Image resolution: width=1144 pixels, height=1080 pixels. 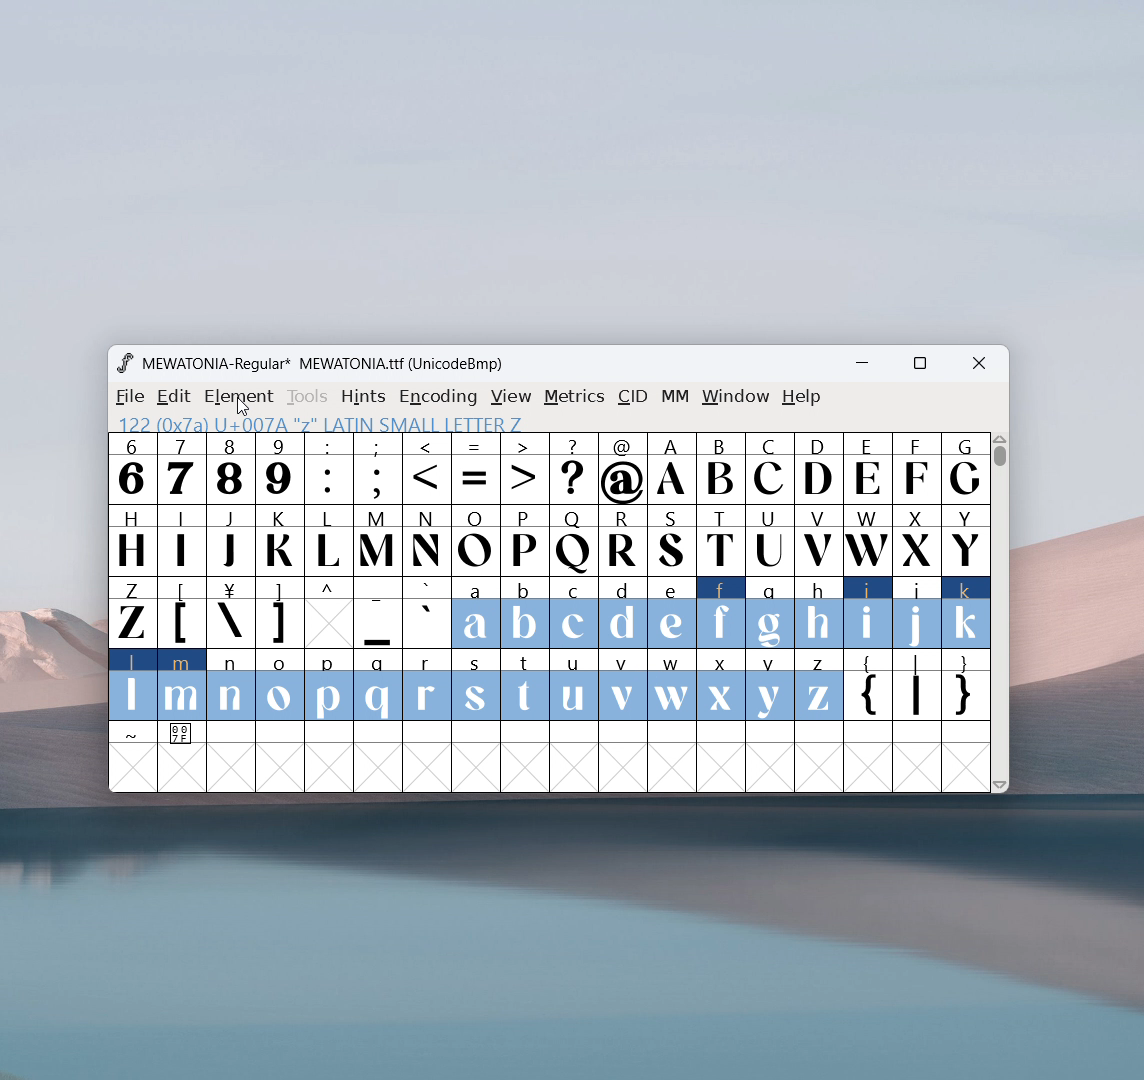 I want to click on cid, so click(x=632, y=397).